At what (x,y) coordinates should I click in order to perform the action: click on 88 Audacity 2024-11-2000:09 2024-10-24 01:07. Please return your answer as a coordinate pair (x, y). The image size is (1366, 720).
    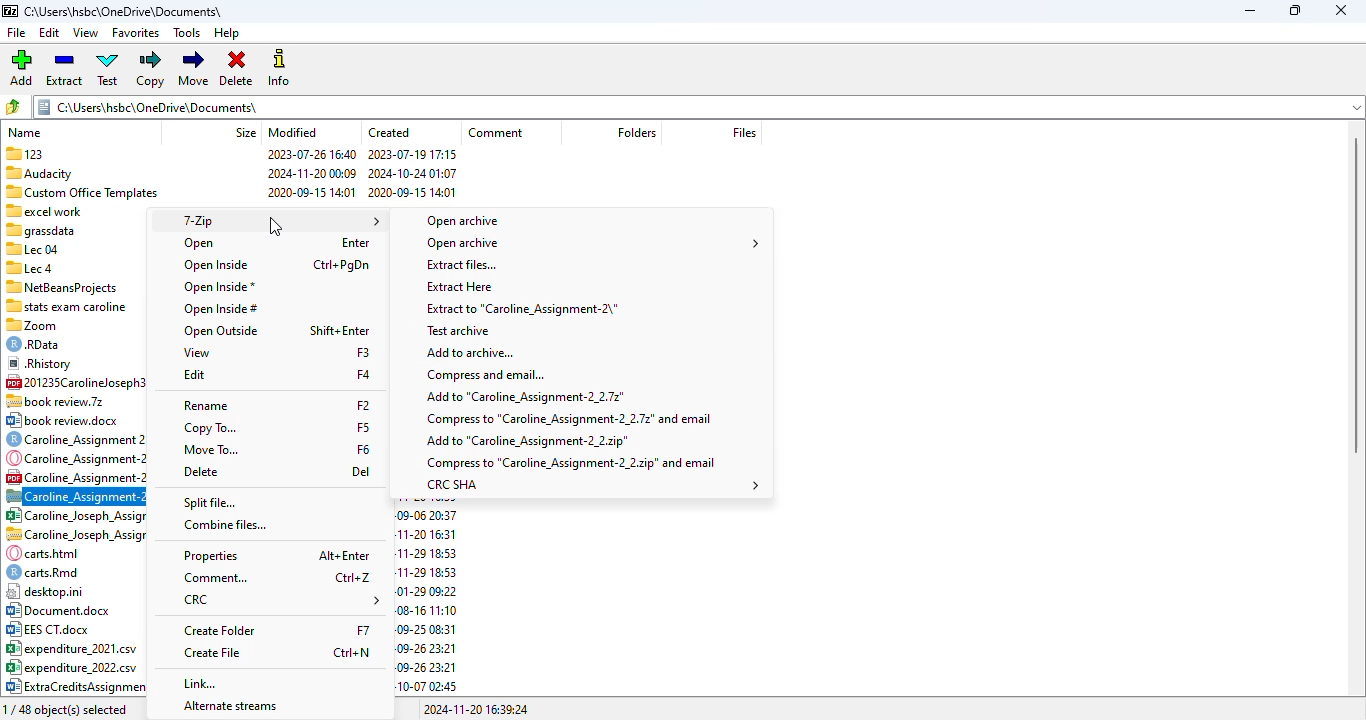
    Looking at the image, I should click on (234, 171).